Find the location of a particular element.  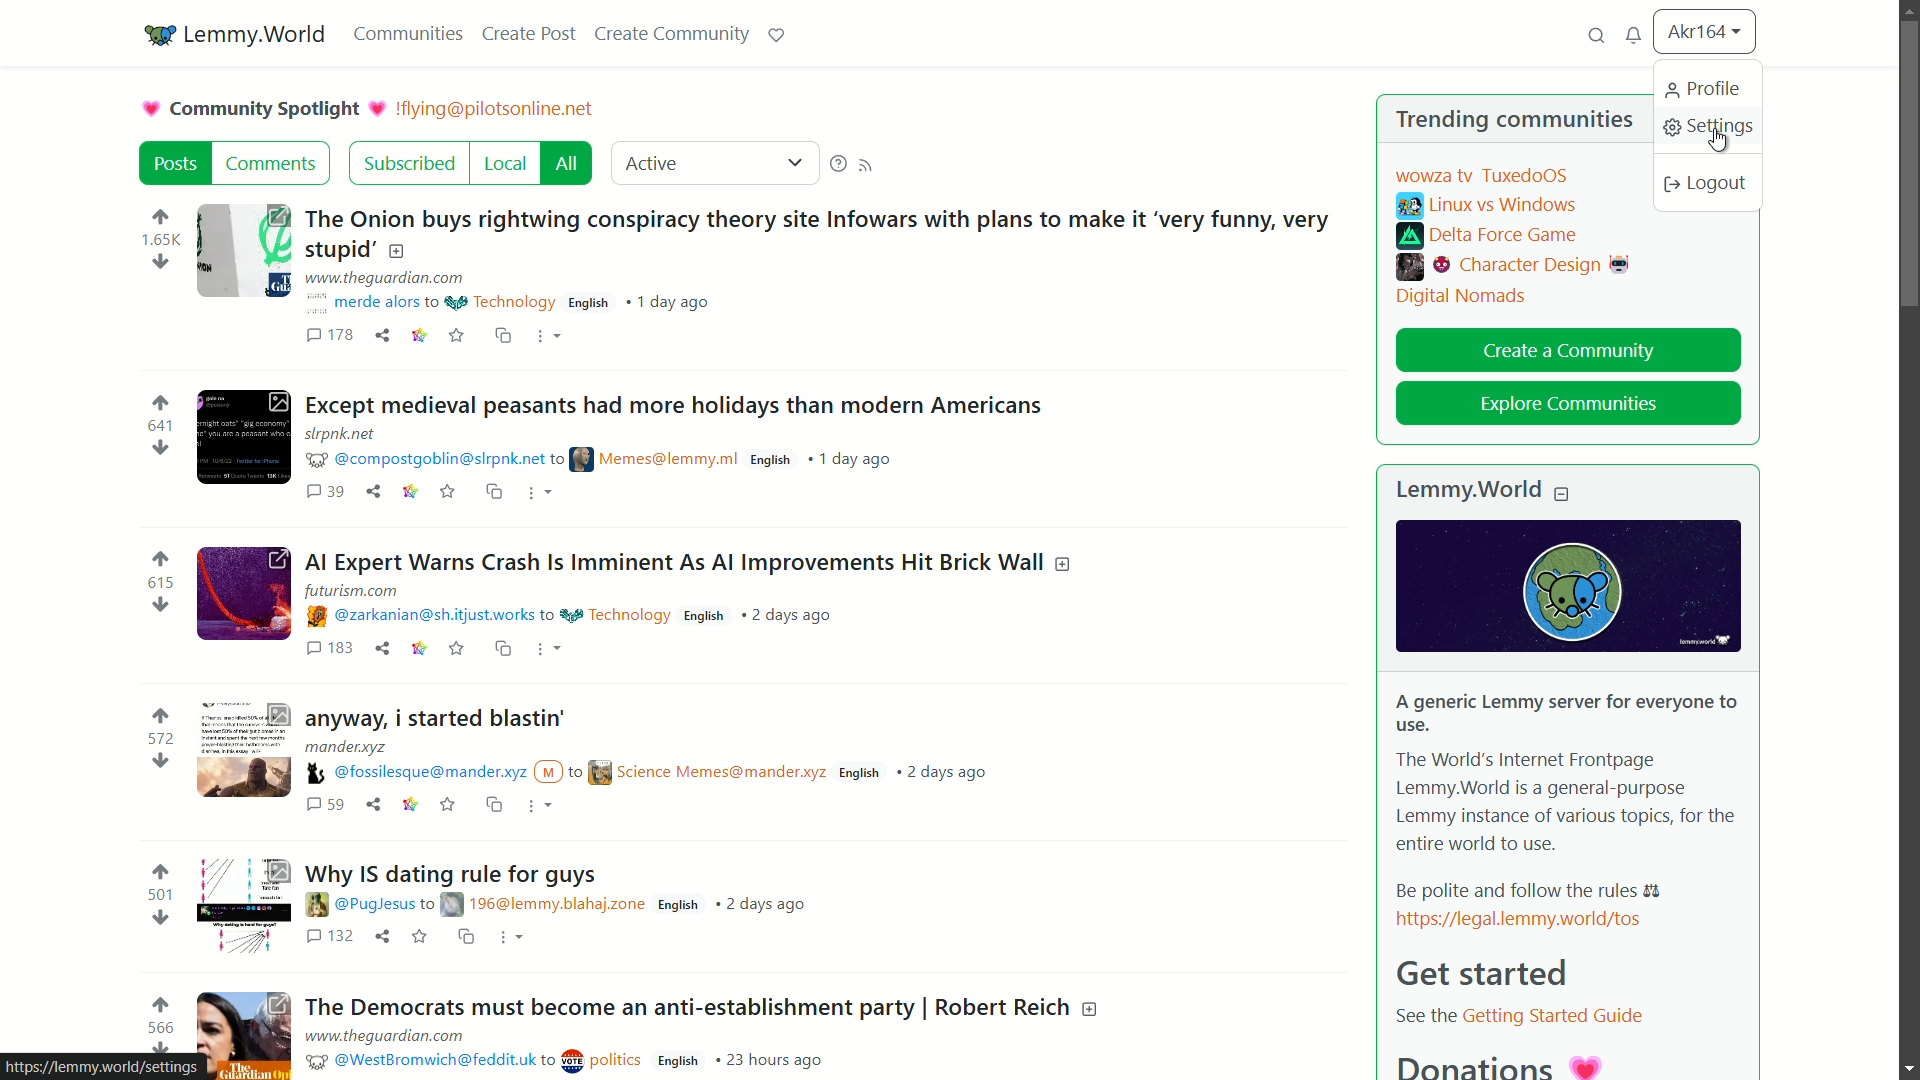

save is located at coordinates (457, 647).